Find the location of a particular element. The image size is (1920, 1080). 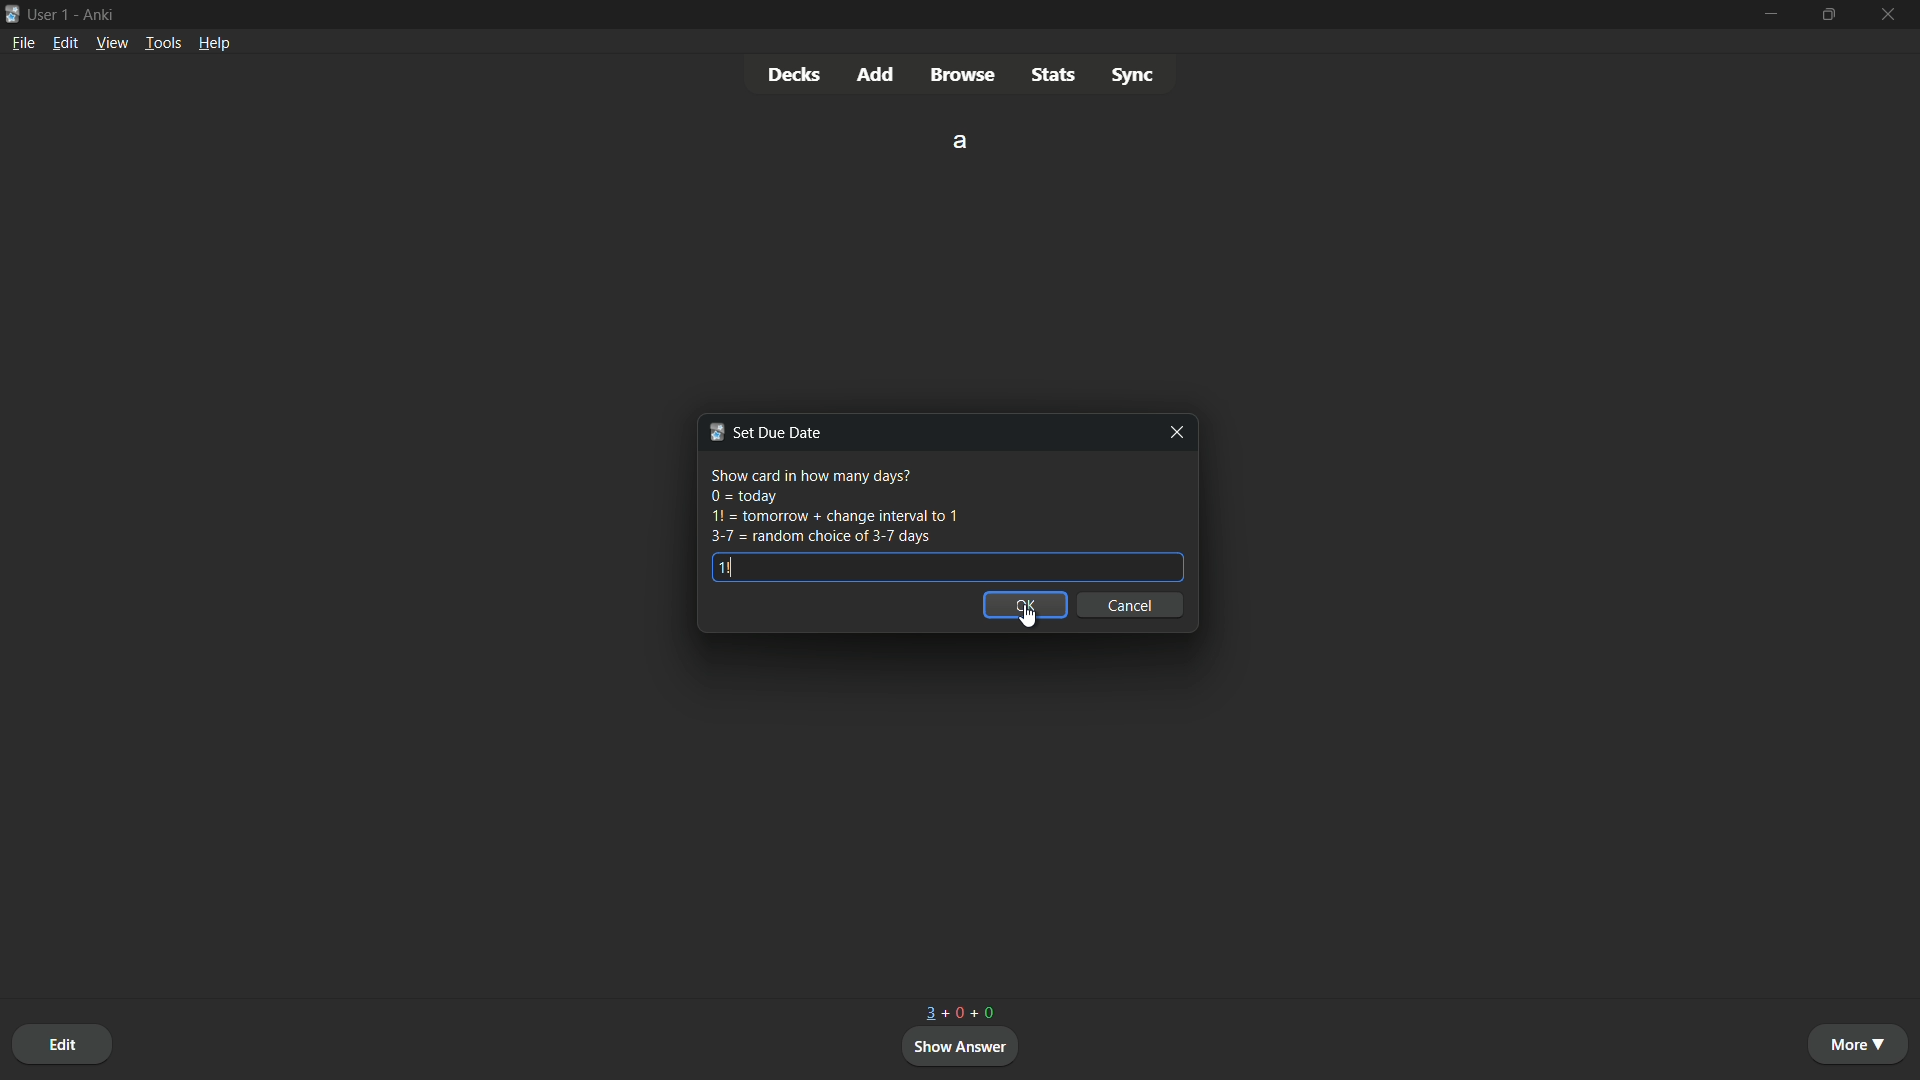

user 1 is located at coordinates (51, 15).